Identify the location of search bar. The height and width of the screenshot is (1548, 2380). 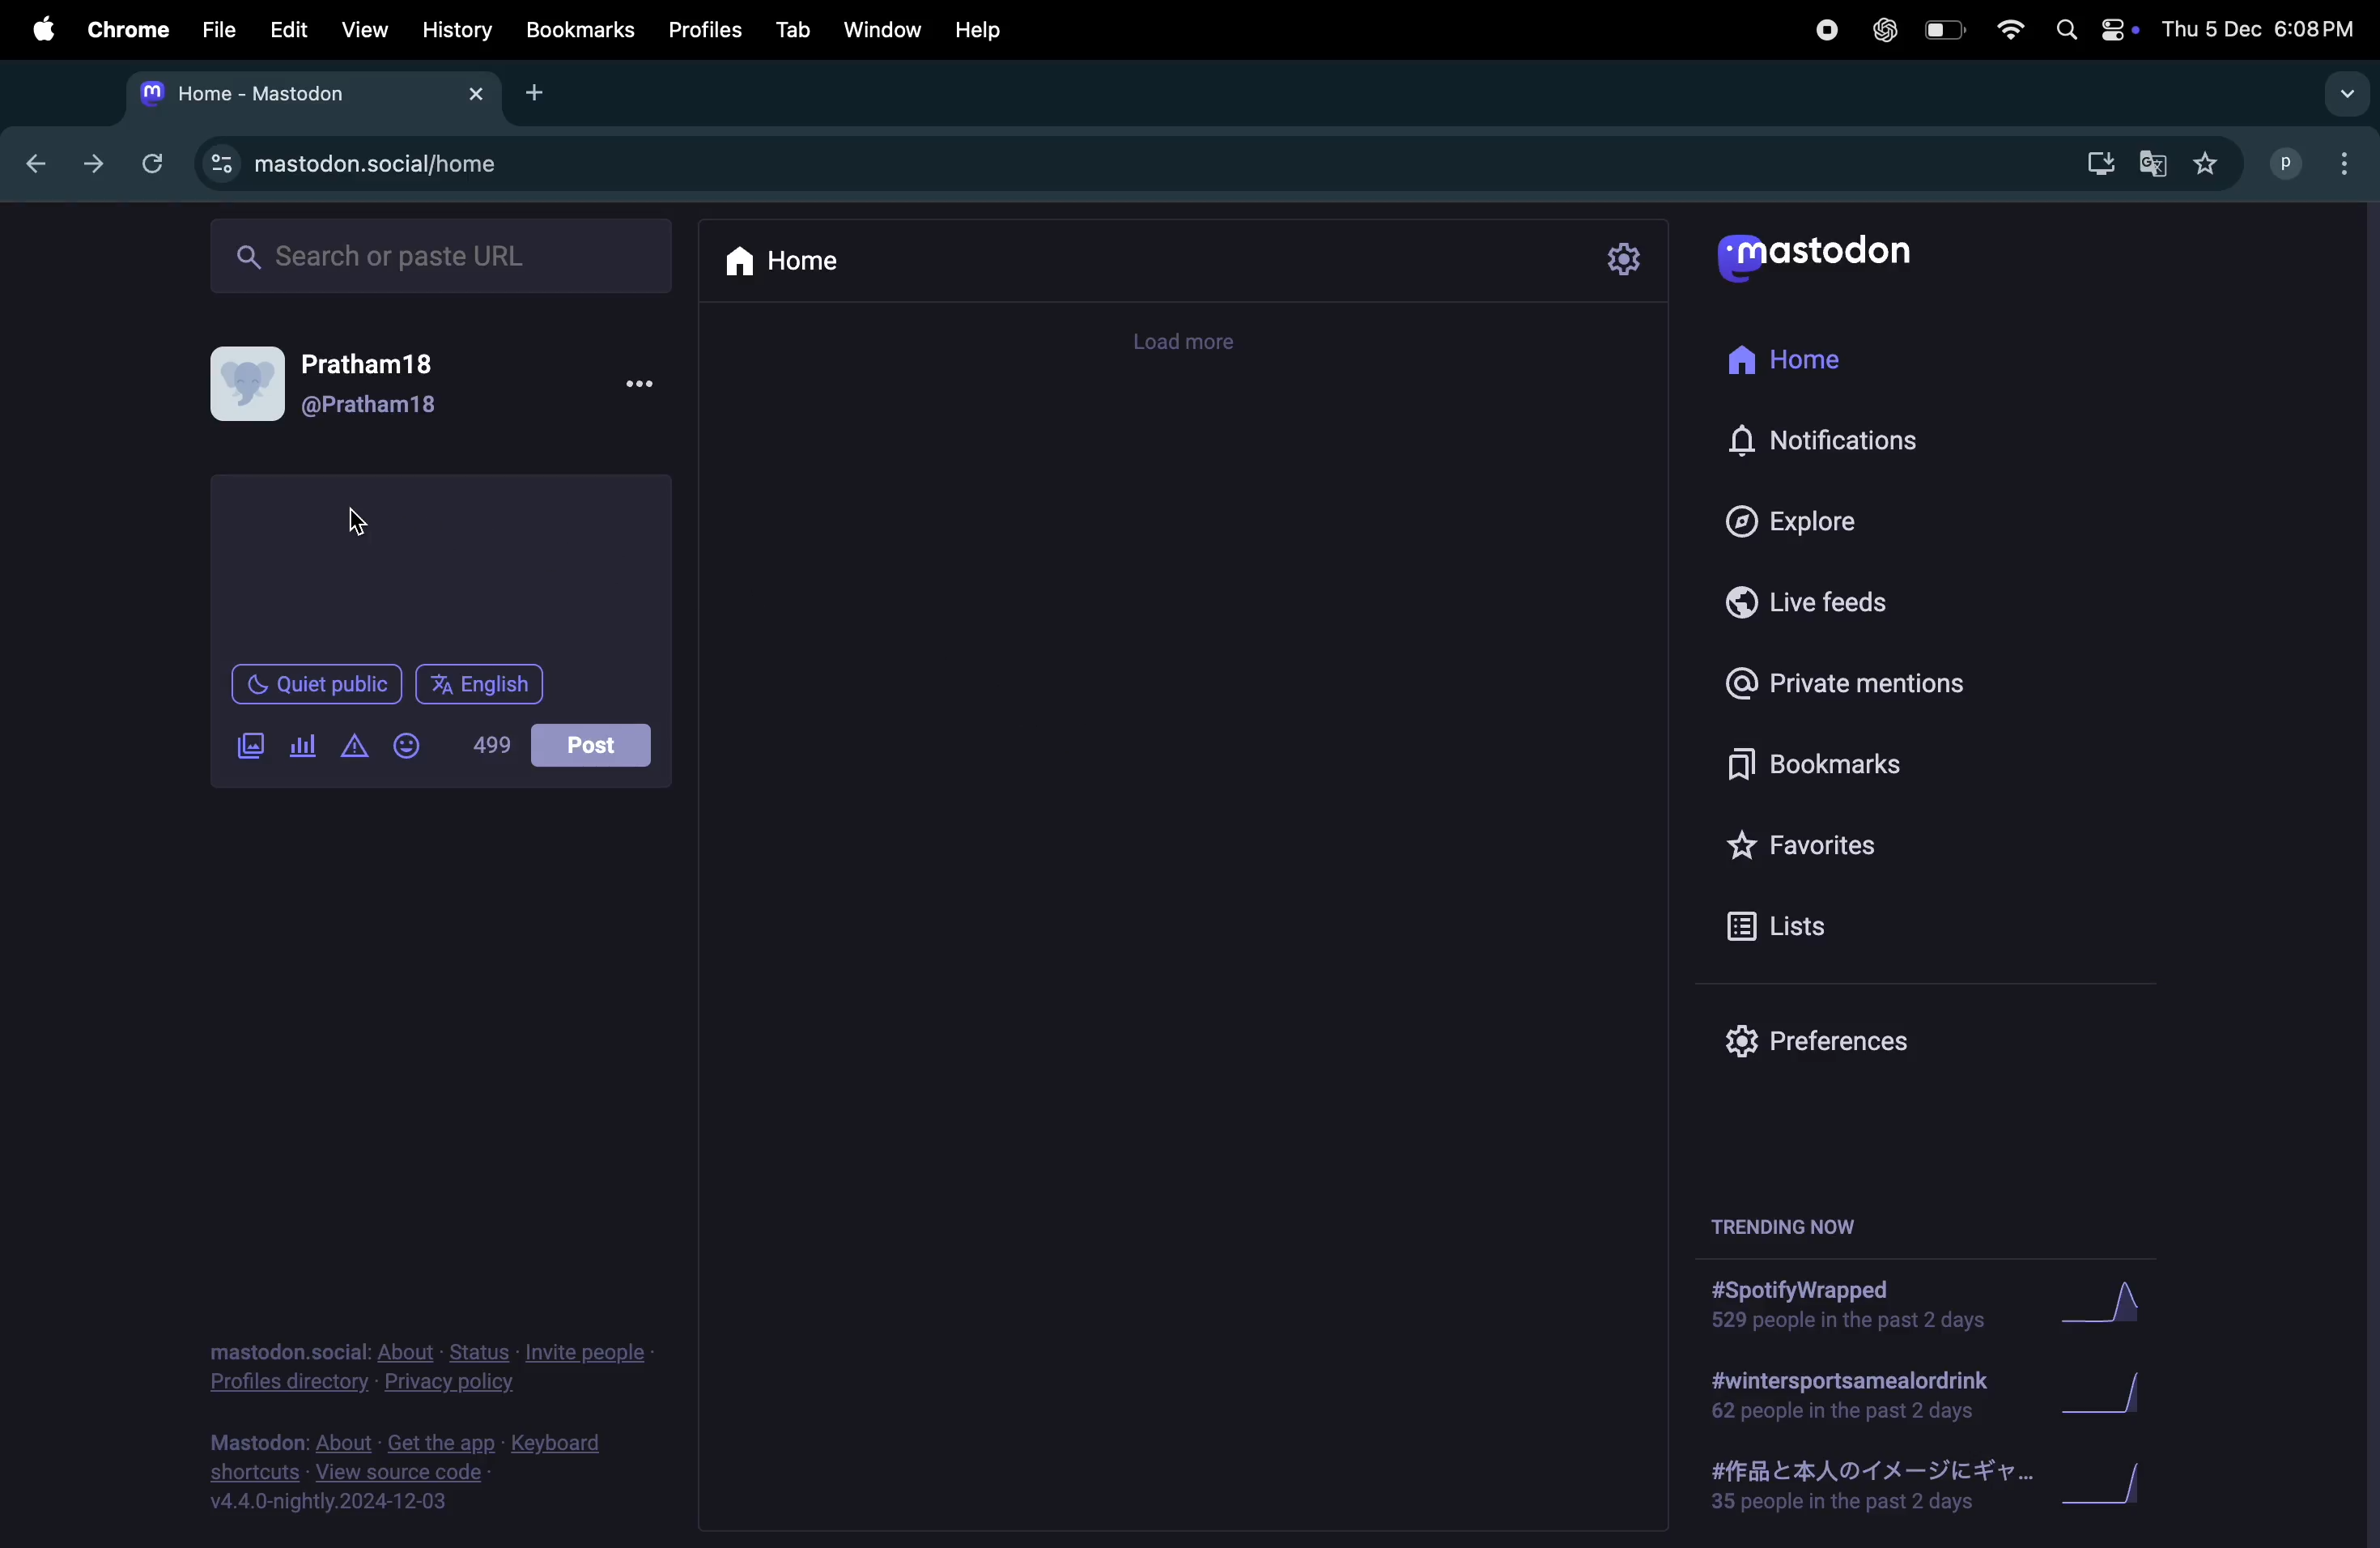
(438, 254).